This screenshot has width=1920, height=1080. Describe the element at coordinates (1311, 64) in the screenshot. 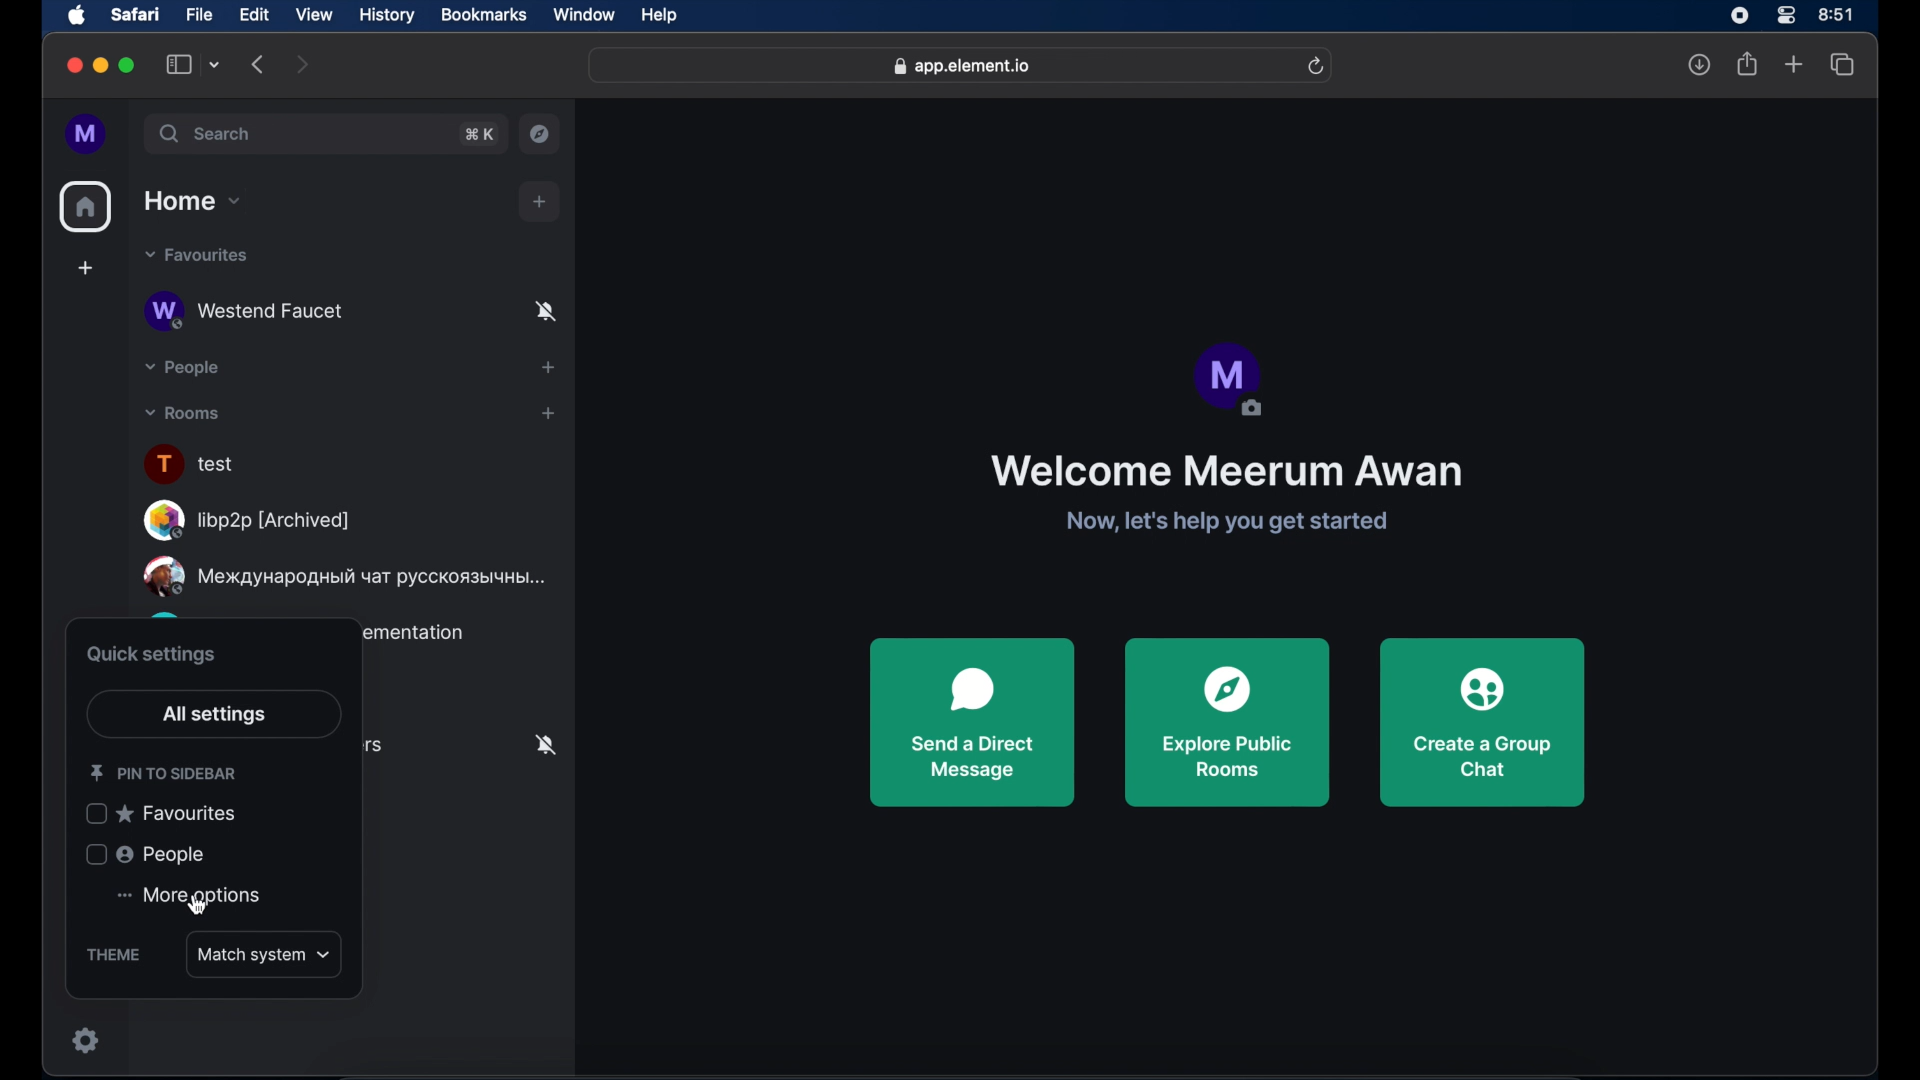

I see `refresh` at that location.